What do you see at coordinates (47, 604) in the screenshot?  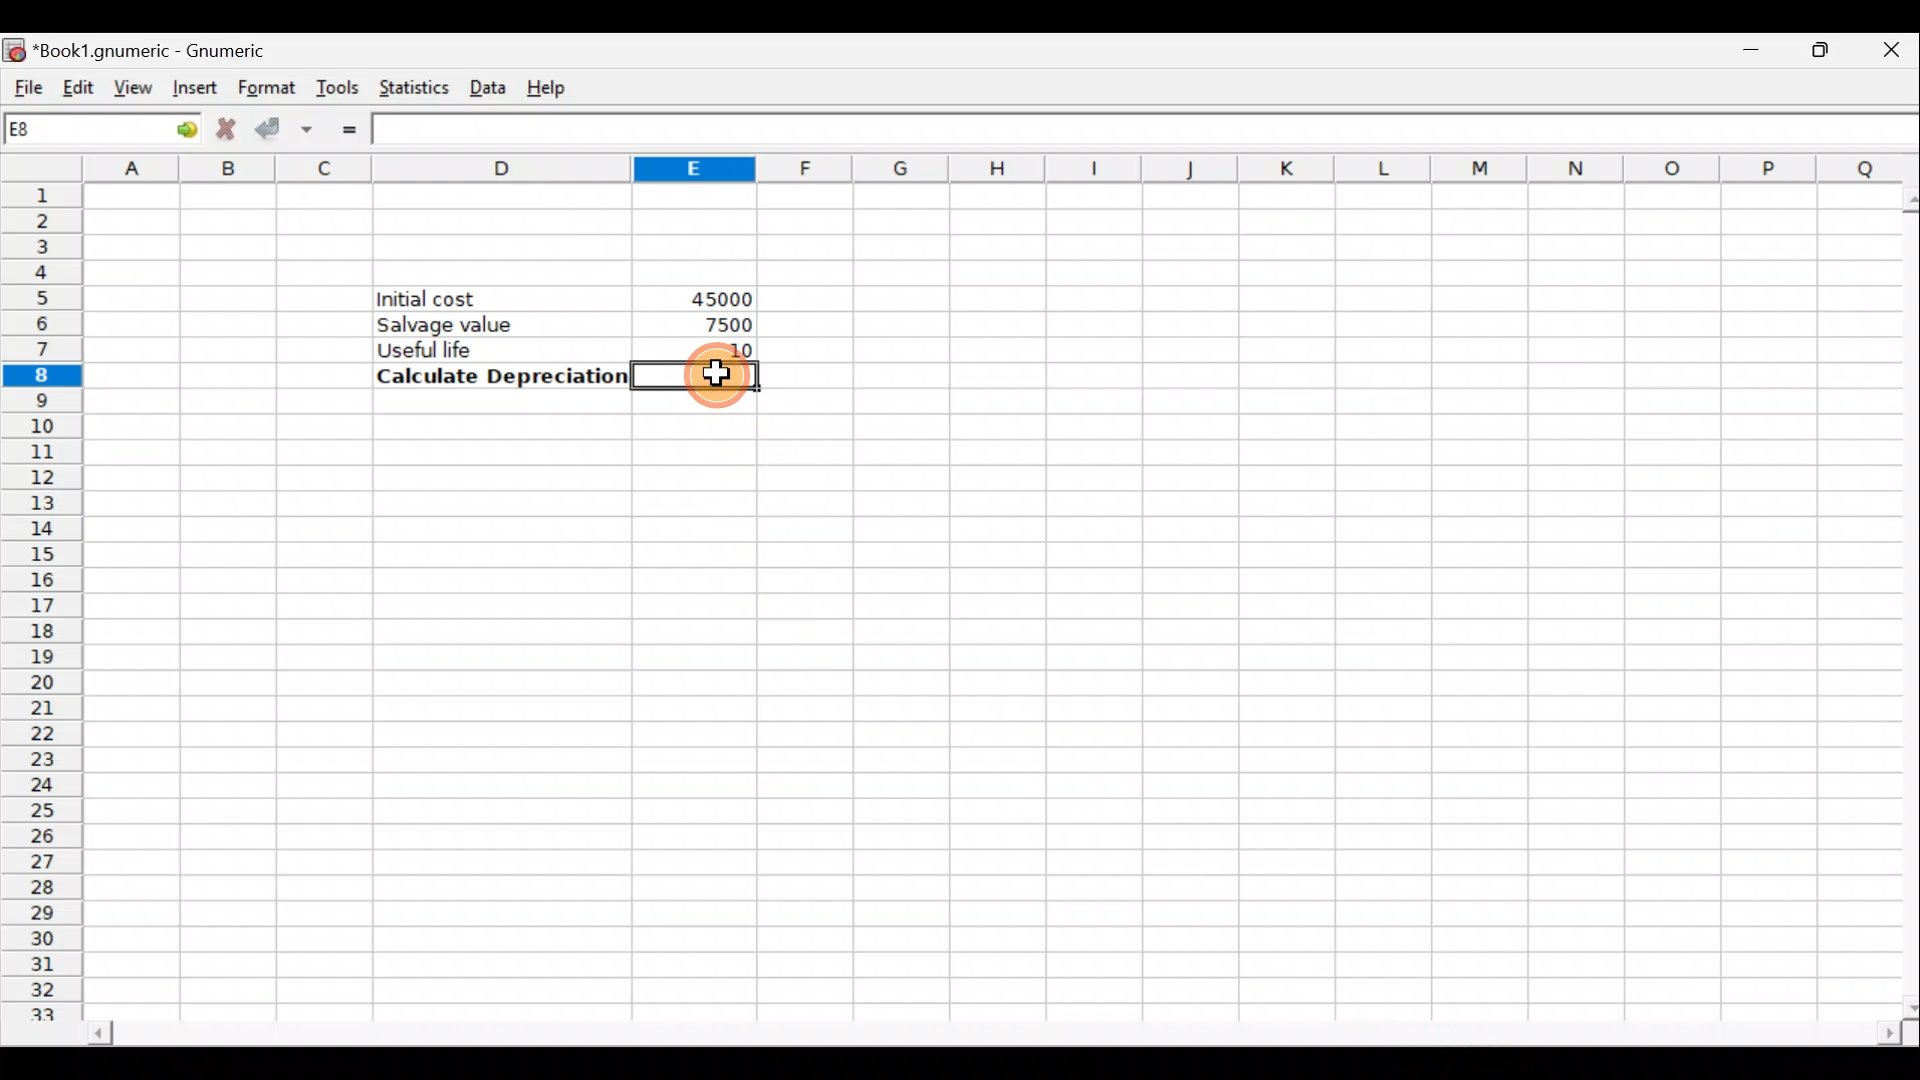 I see `Rows` at bounding box center [47, 604].